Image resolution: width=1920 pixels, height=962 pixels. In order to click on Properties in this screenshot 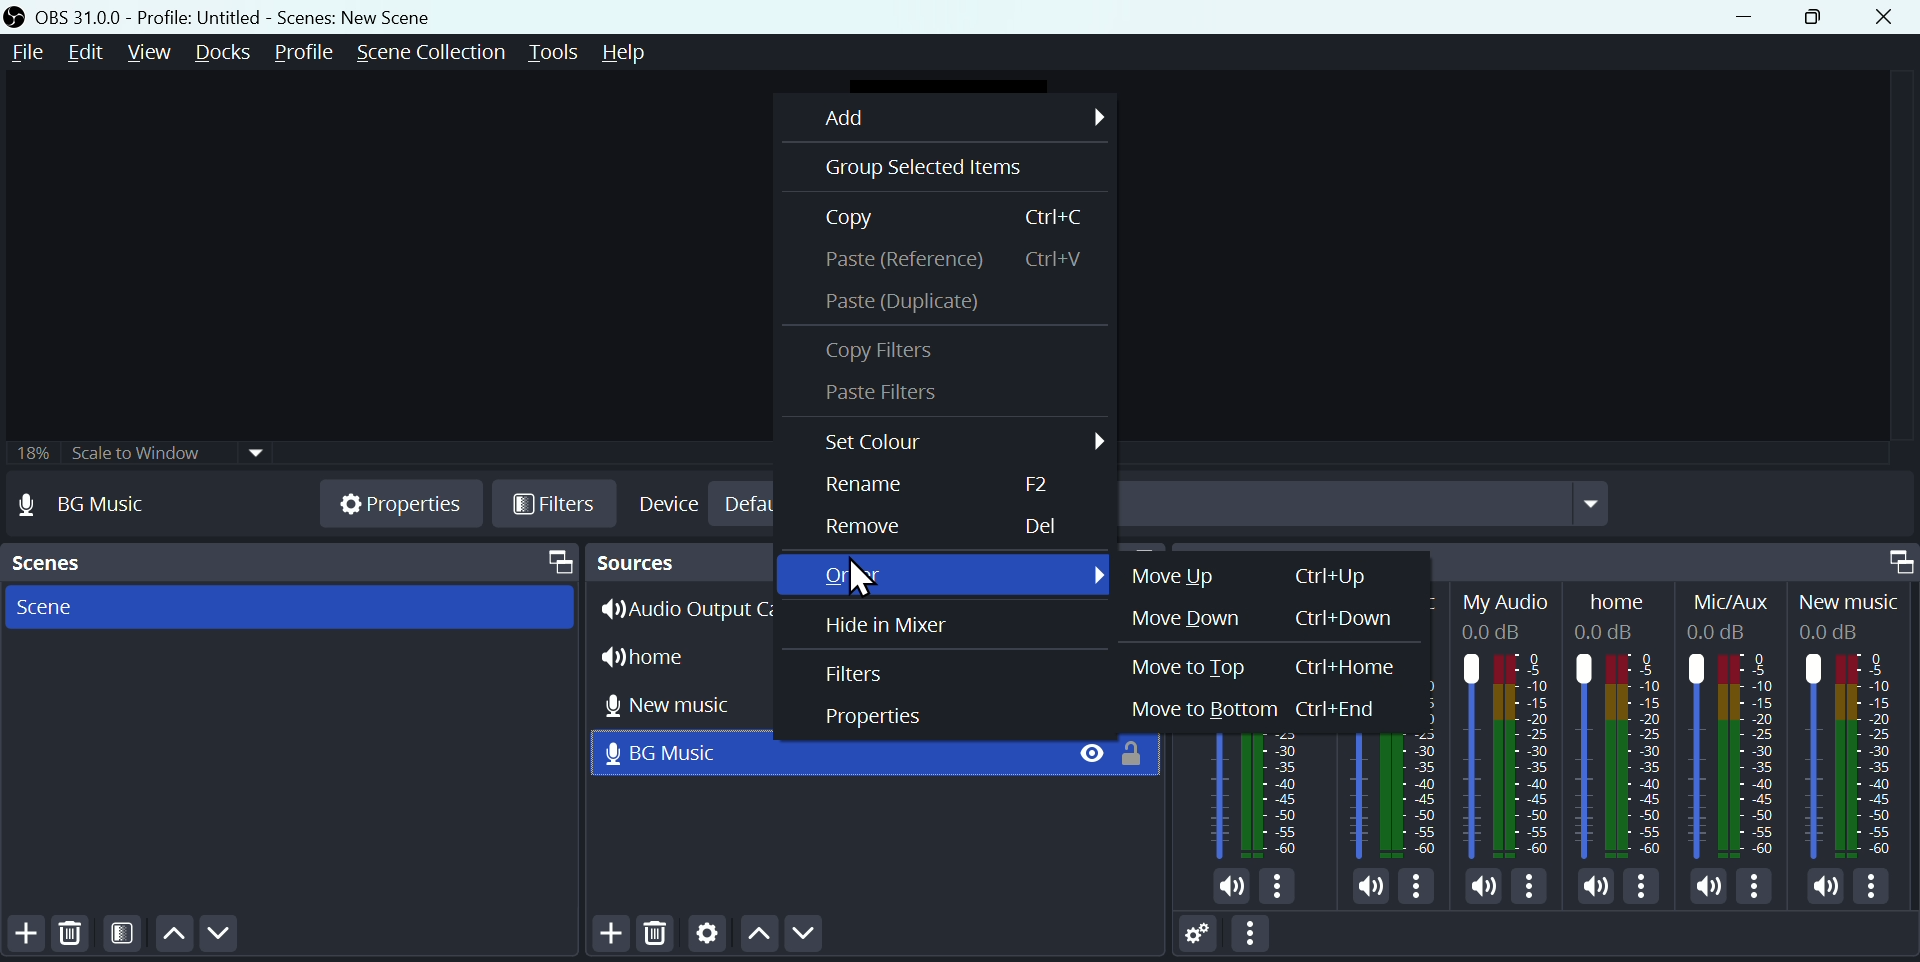, I will do `click(403, 502)`.